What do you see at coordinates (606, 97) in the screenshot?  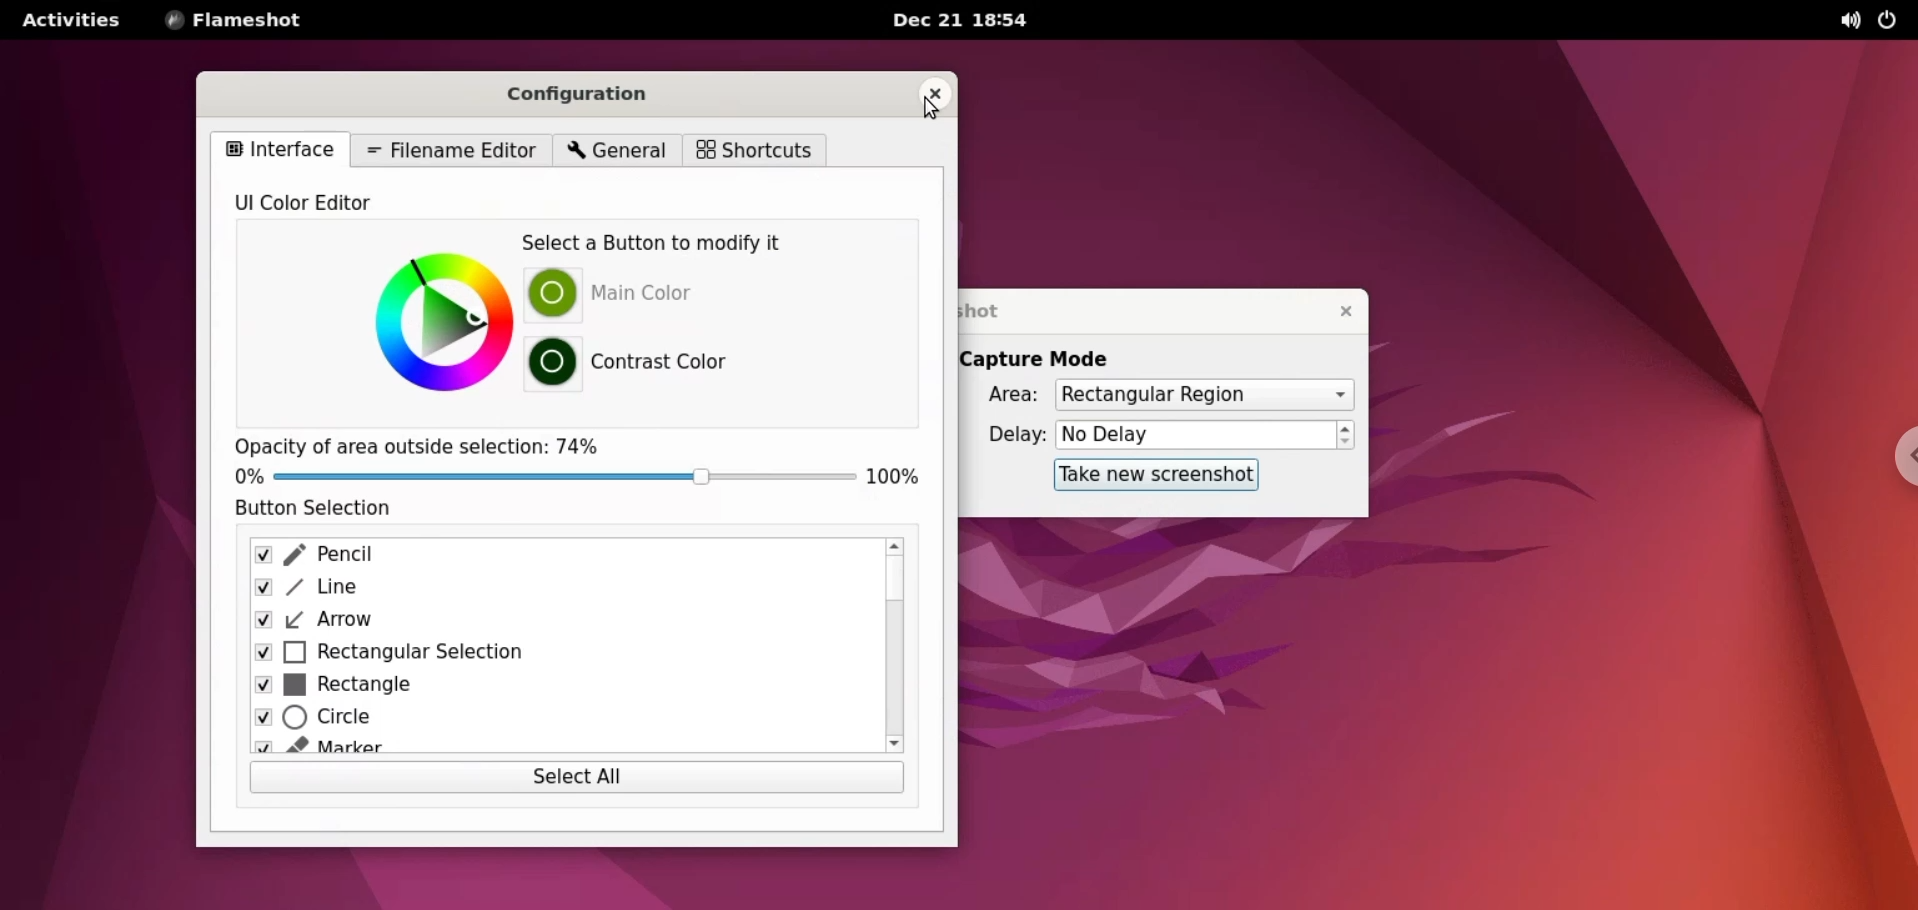 I see `configuration ` at bounding box center [606, 97].